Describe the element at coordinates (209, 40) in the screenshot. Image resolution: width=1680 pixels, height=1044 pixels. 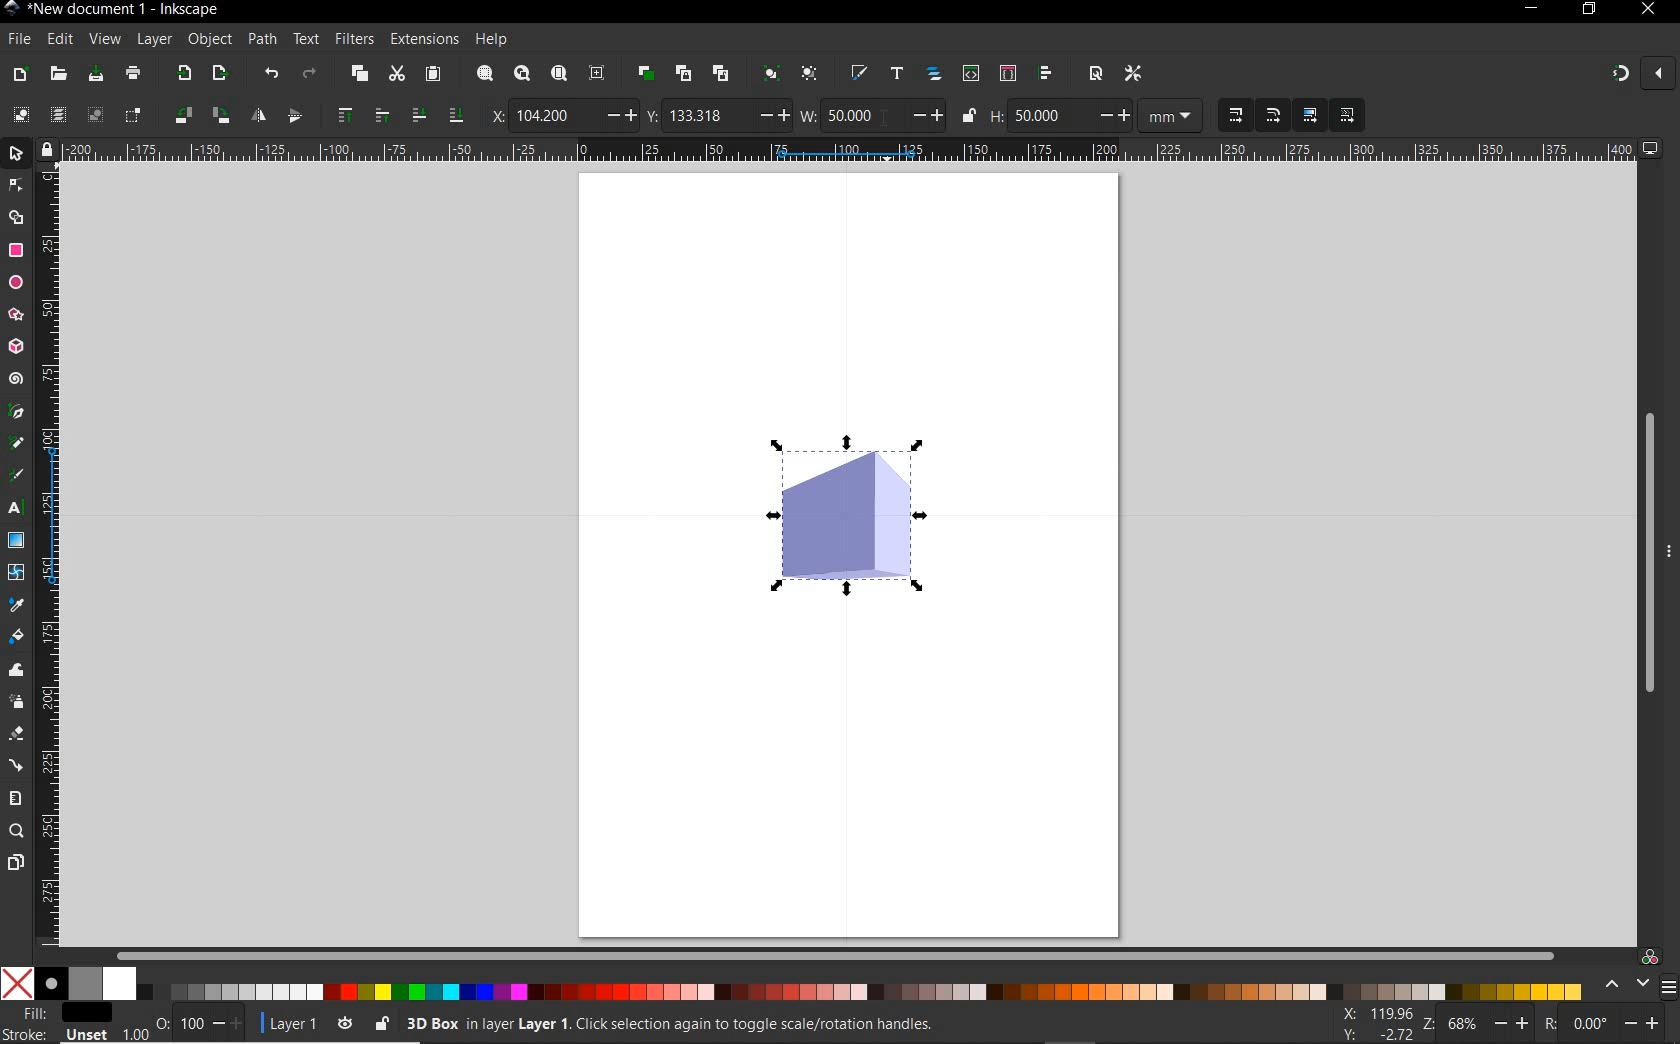
I see `object` at that location.